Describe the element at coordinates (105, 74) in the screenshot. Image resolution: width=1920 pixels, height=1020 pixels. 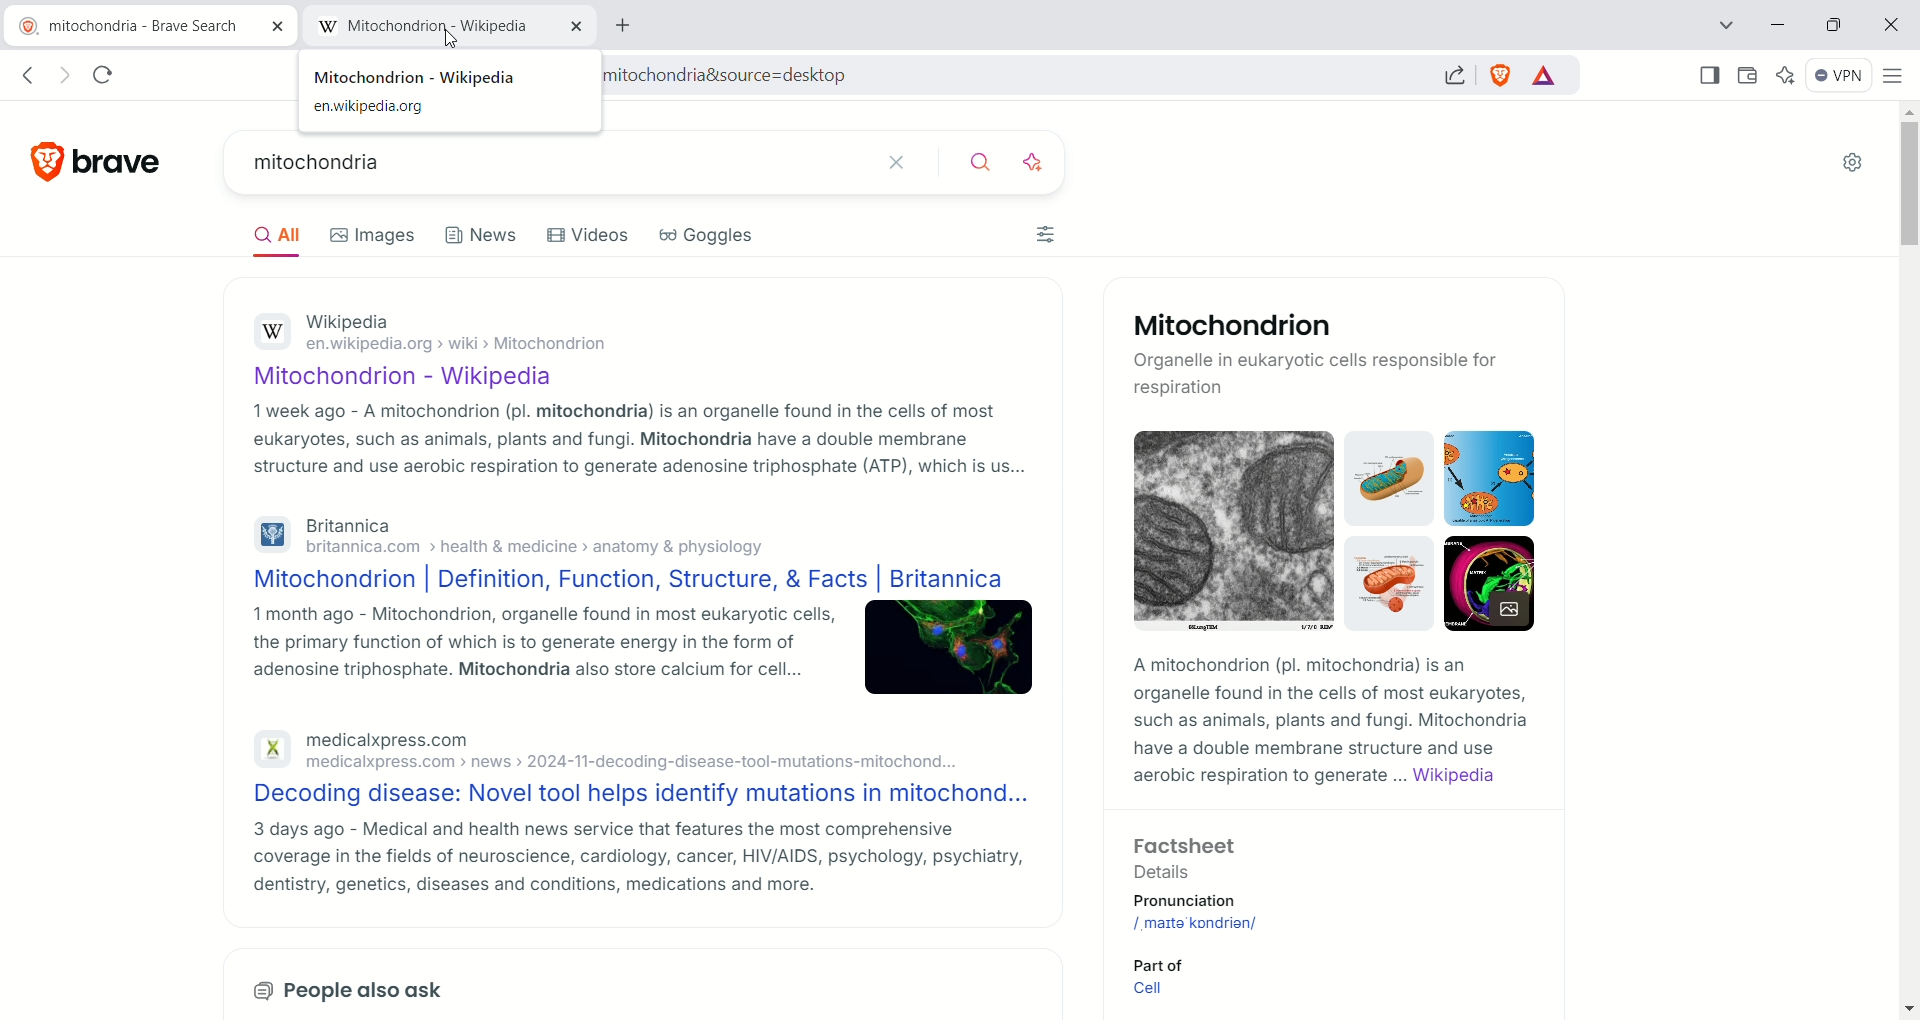
I see `reload` at that location.